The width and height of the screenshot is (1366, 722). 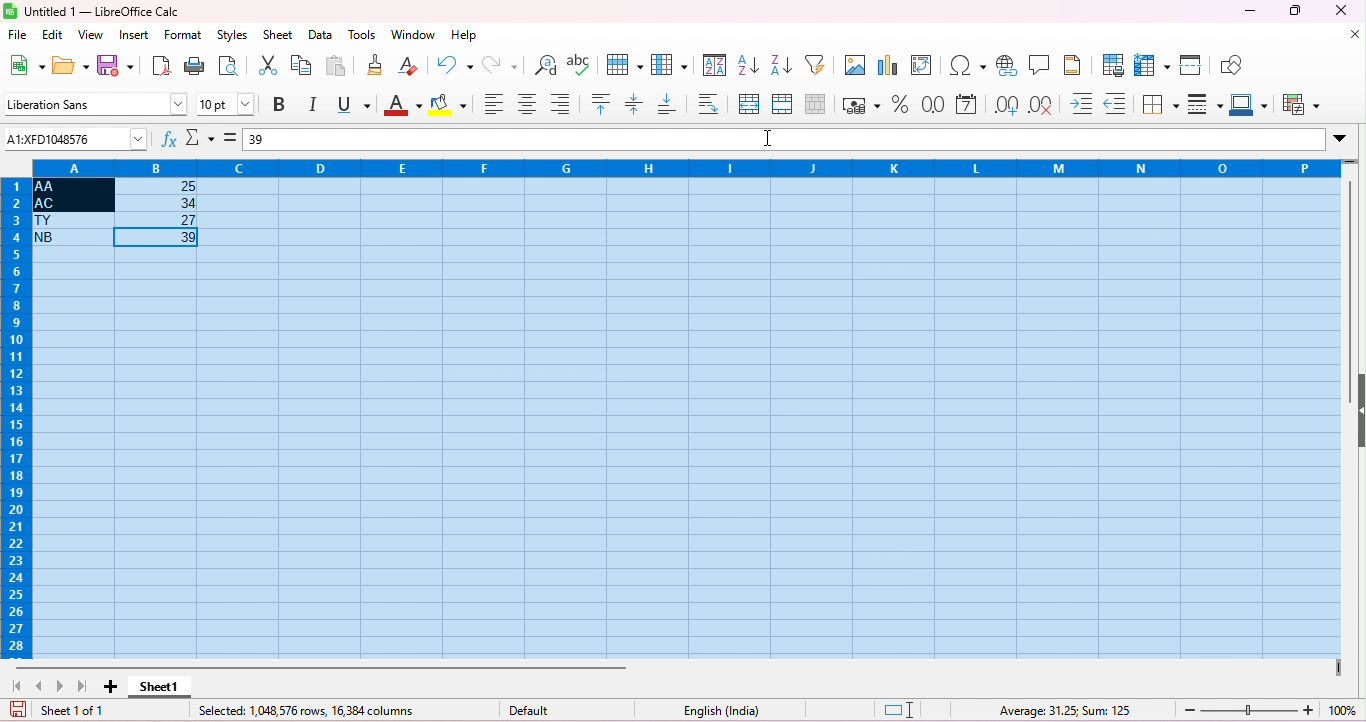 I want to click on default, so click(x=536, y=711).